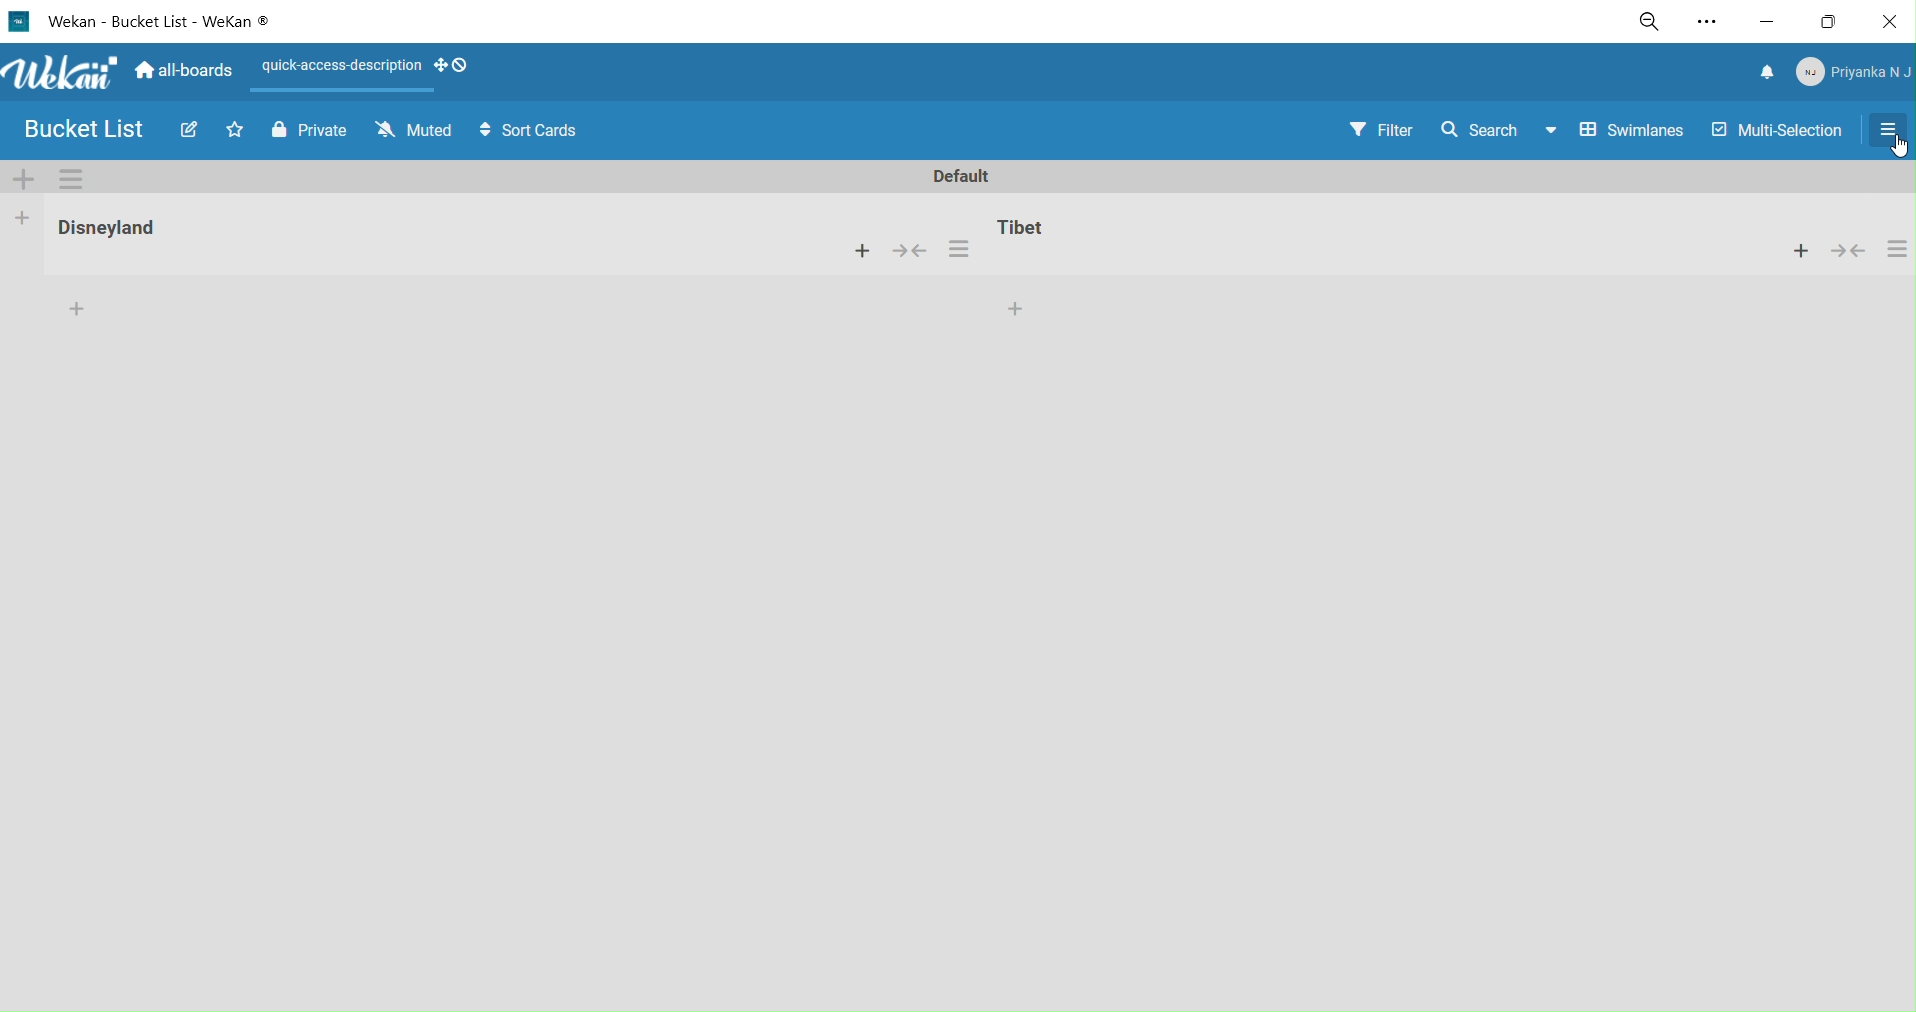 Image resolution: width=1916 pixels, height=1012 pixels. I want to click on muted, so click(410, 127).